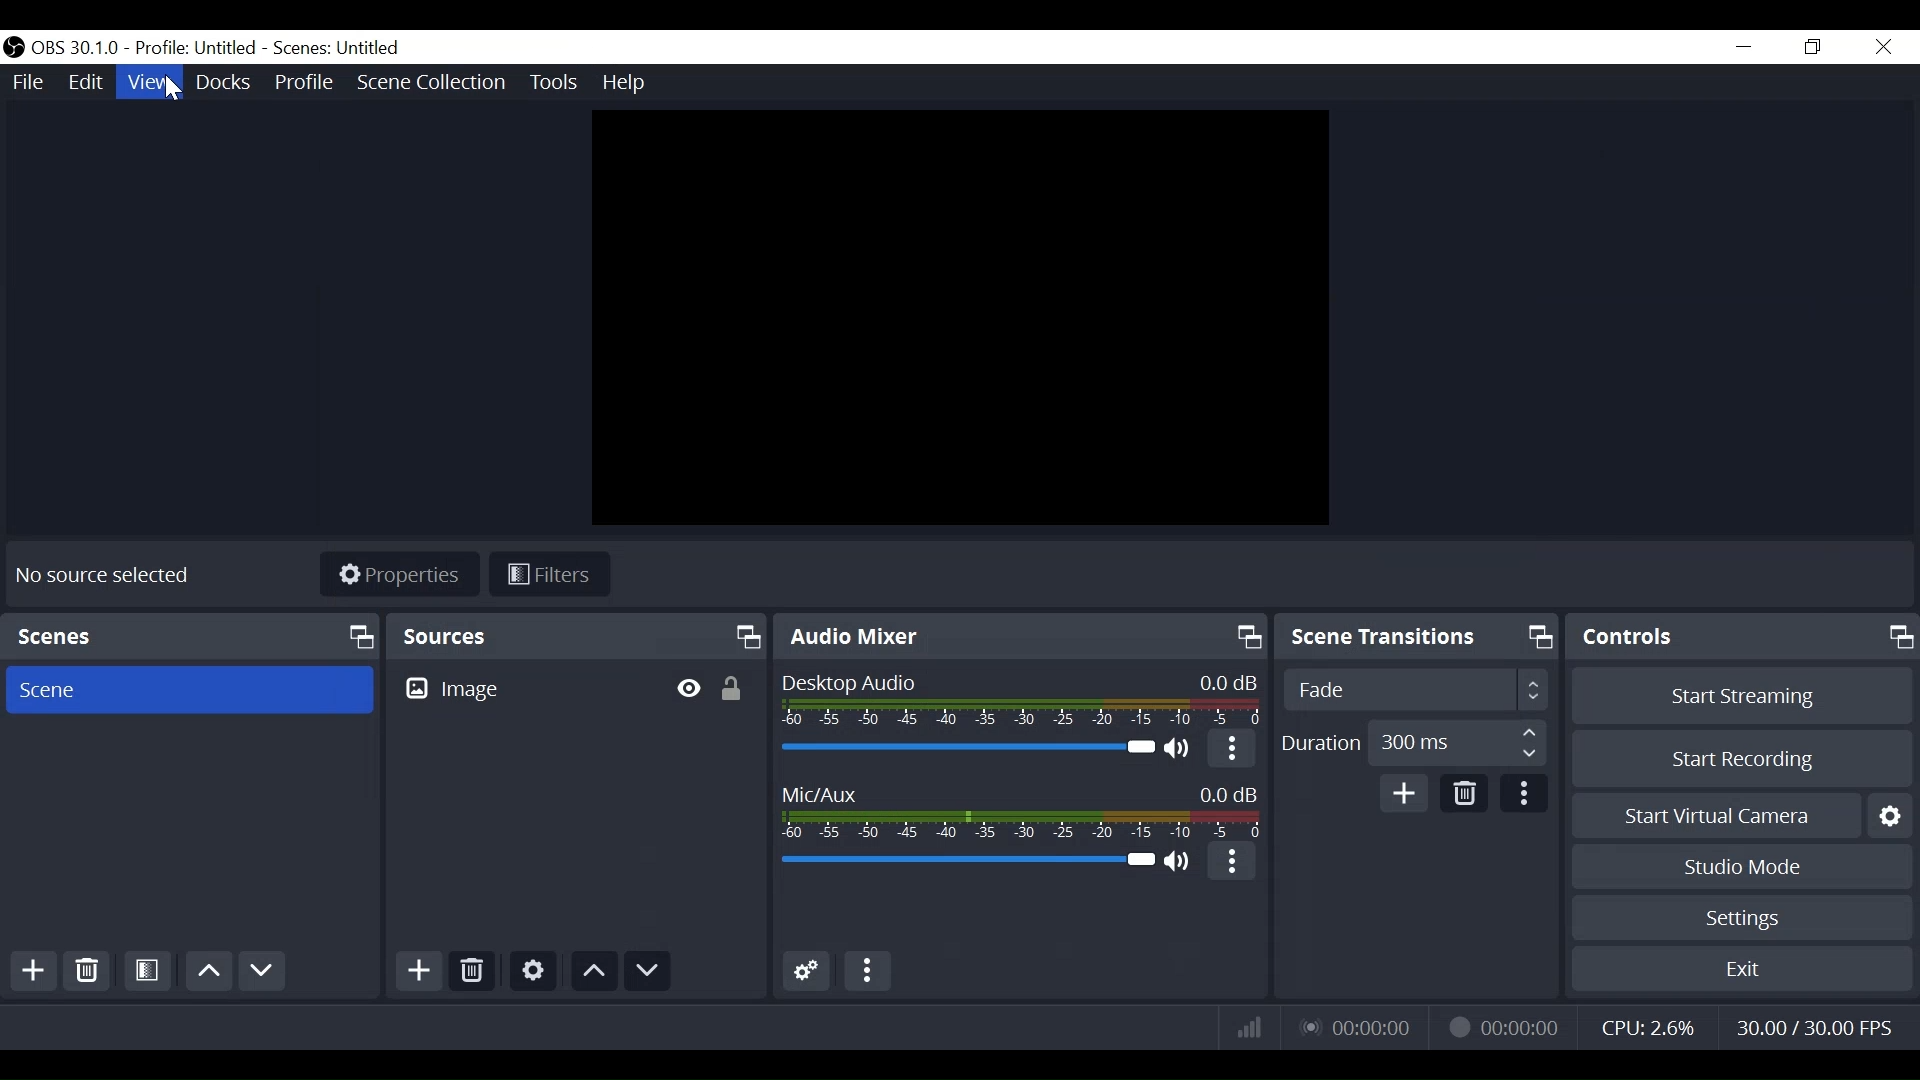  I want to click on Scenes, so click(193, 636).